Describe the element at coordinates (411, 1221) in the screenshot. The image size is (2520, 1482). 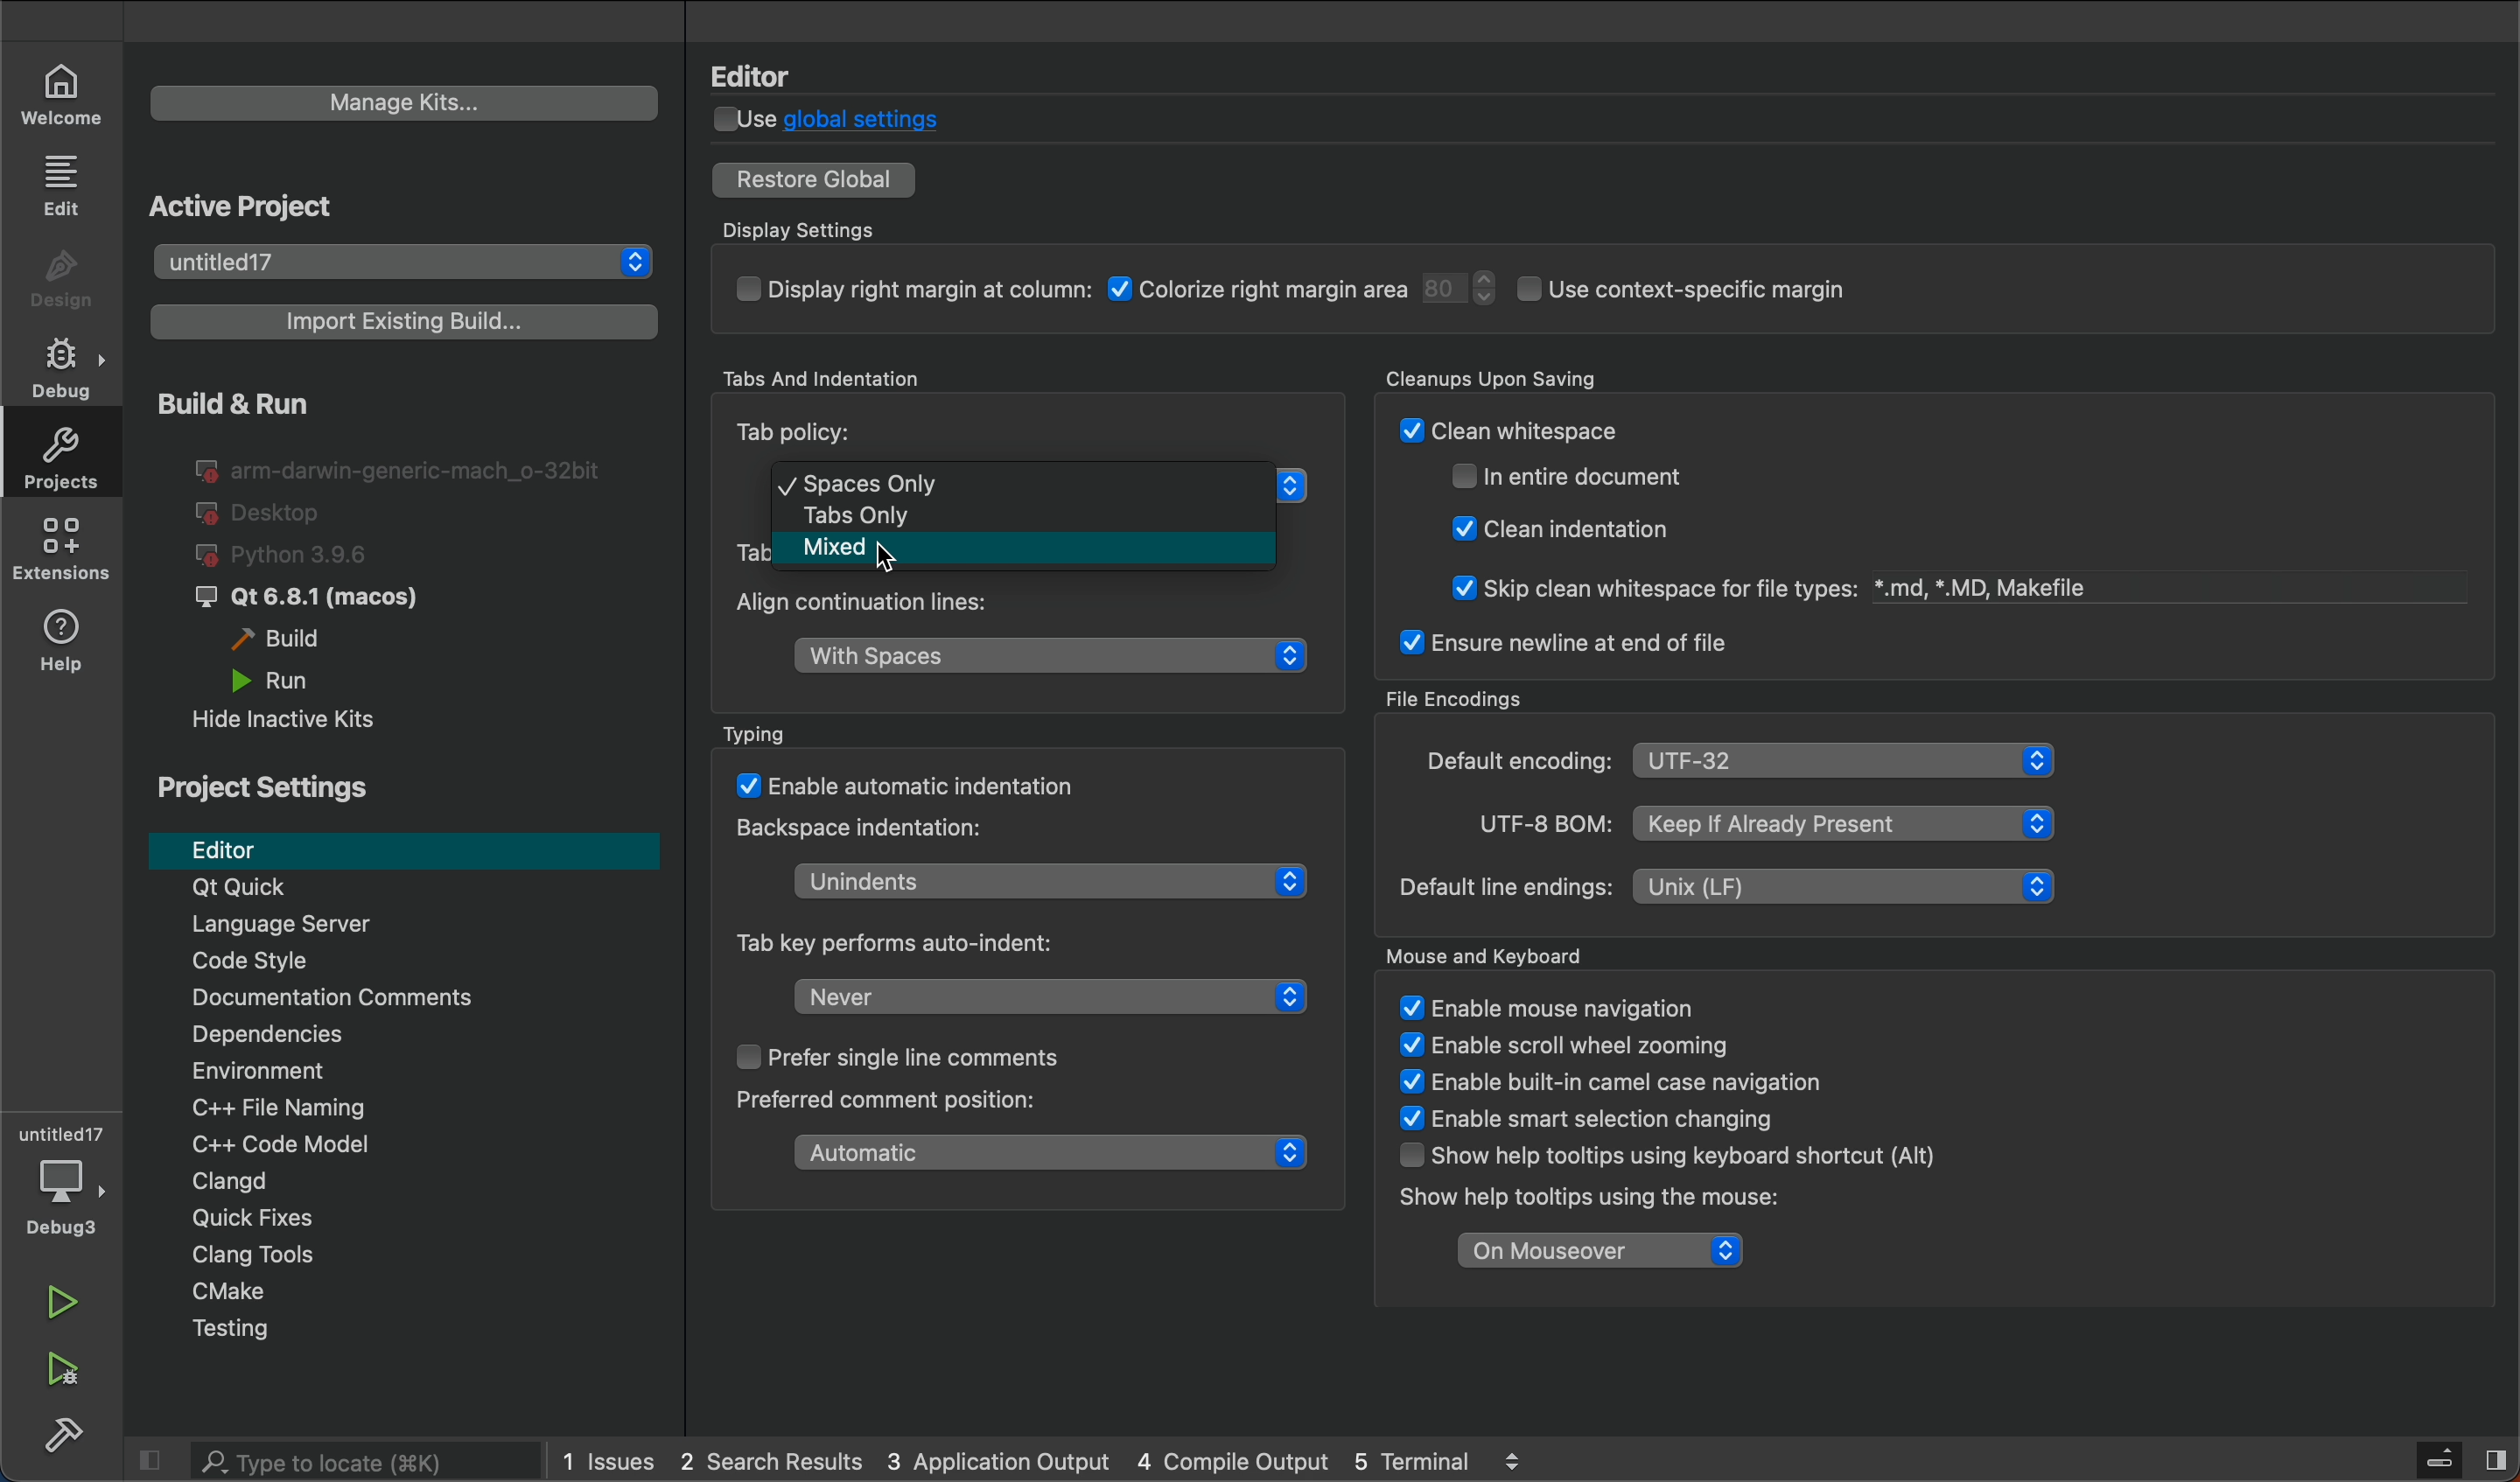
I see `Quick fixes` at that location.